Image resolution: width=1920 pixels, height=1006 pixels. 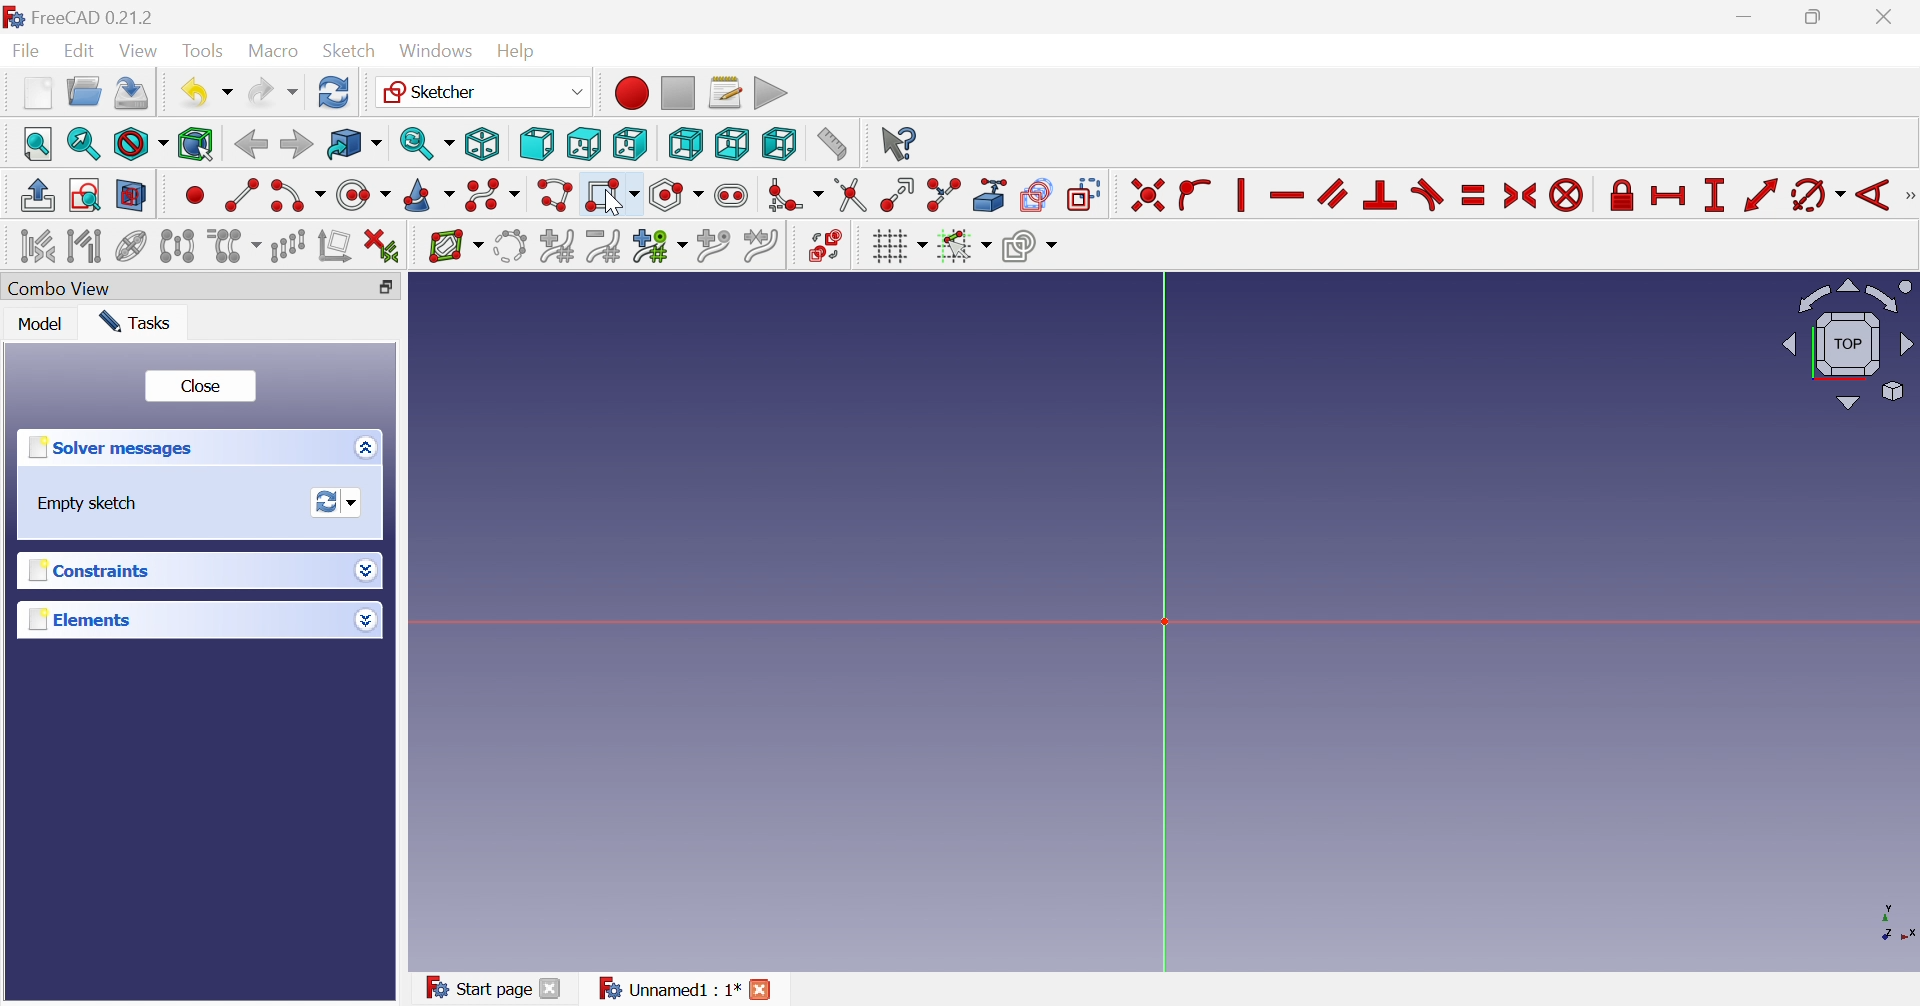 What do you see at coordinates (1622, 193) in the screenshot?
I see `Constrain lock` at bounding box center [1622, 193].